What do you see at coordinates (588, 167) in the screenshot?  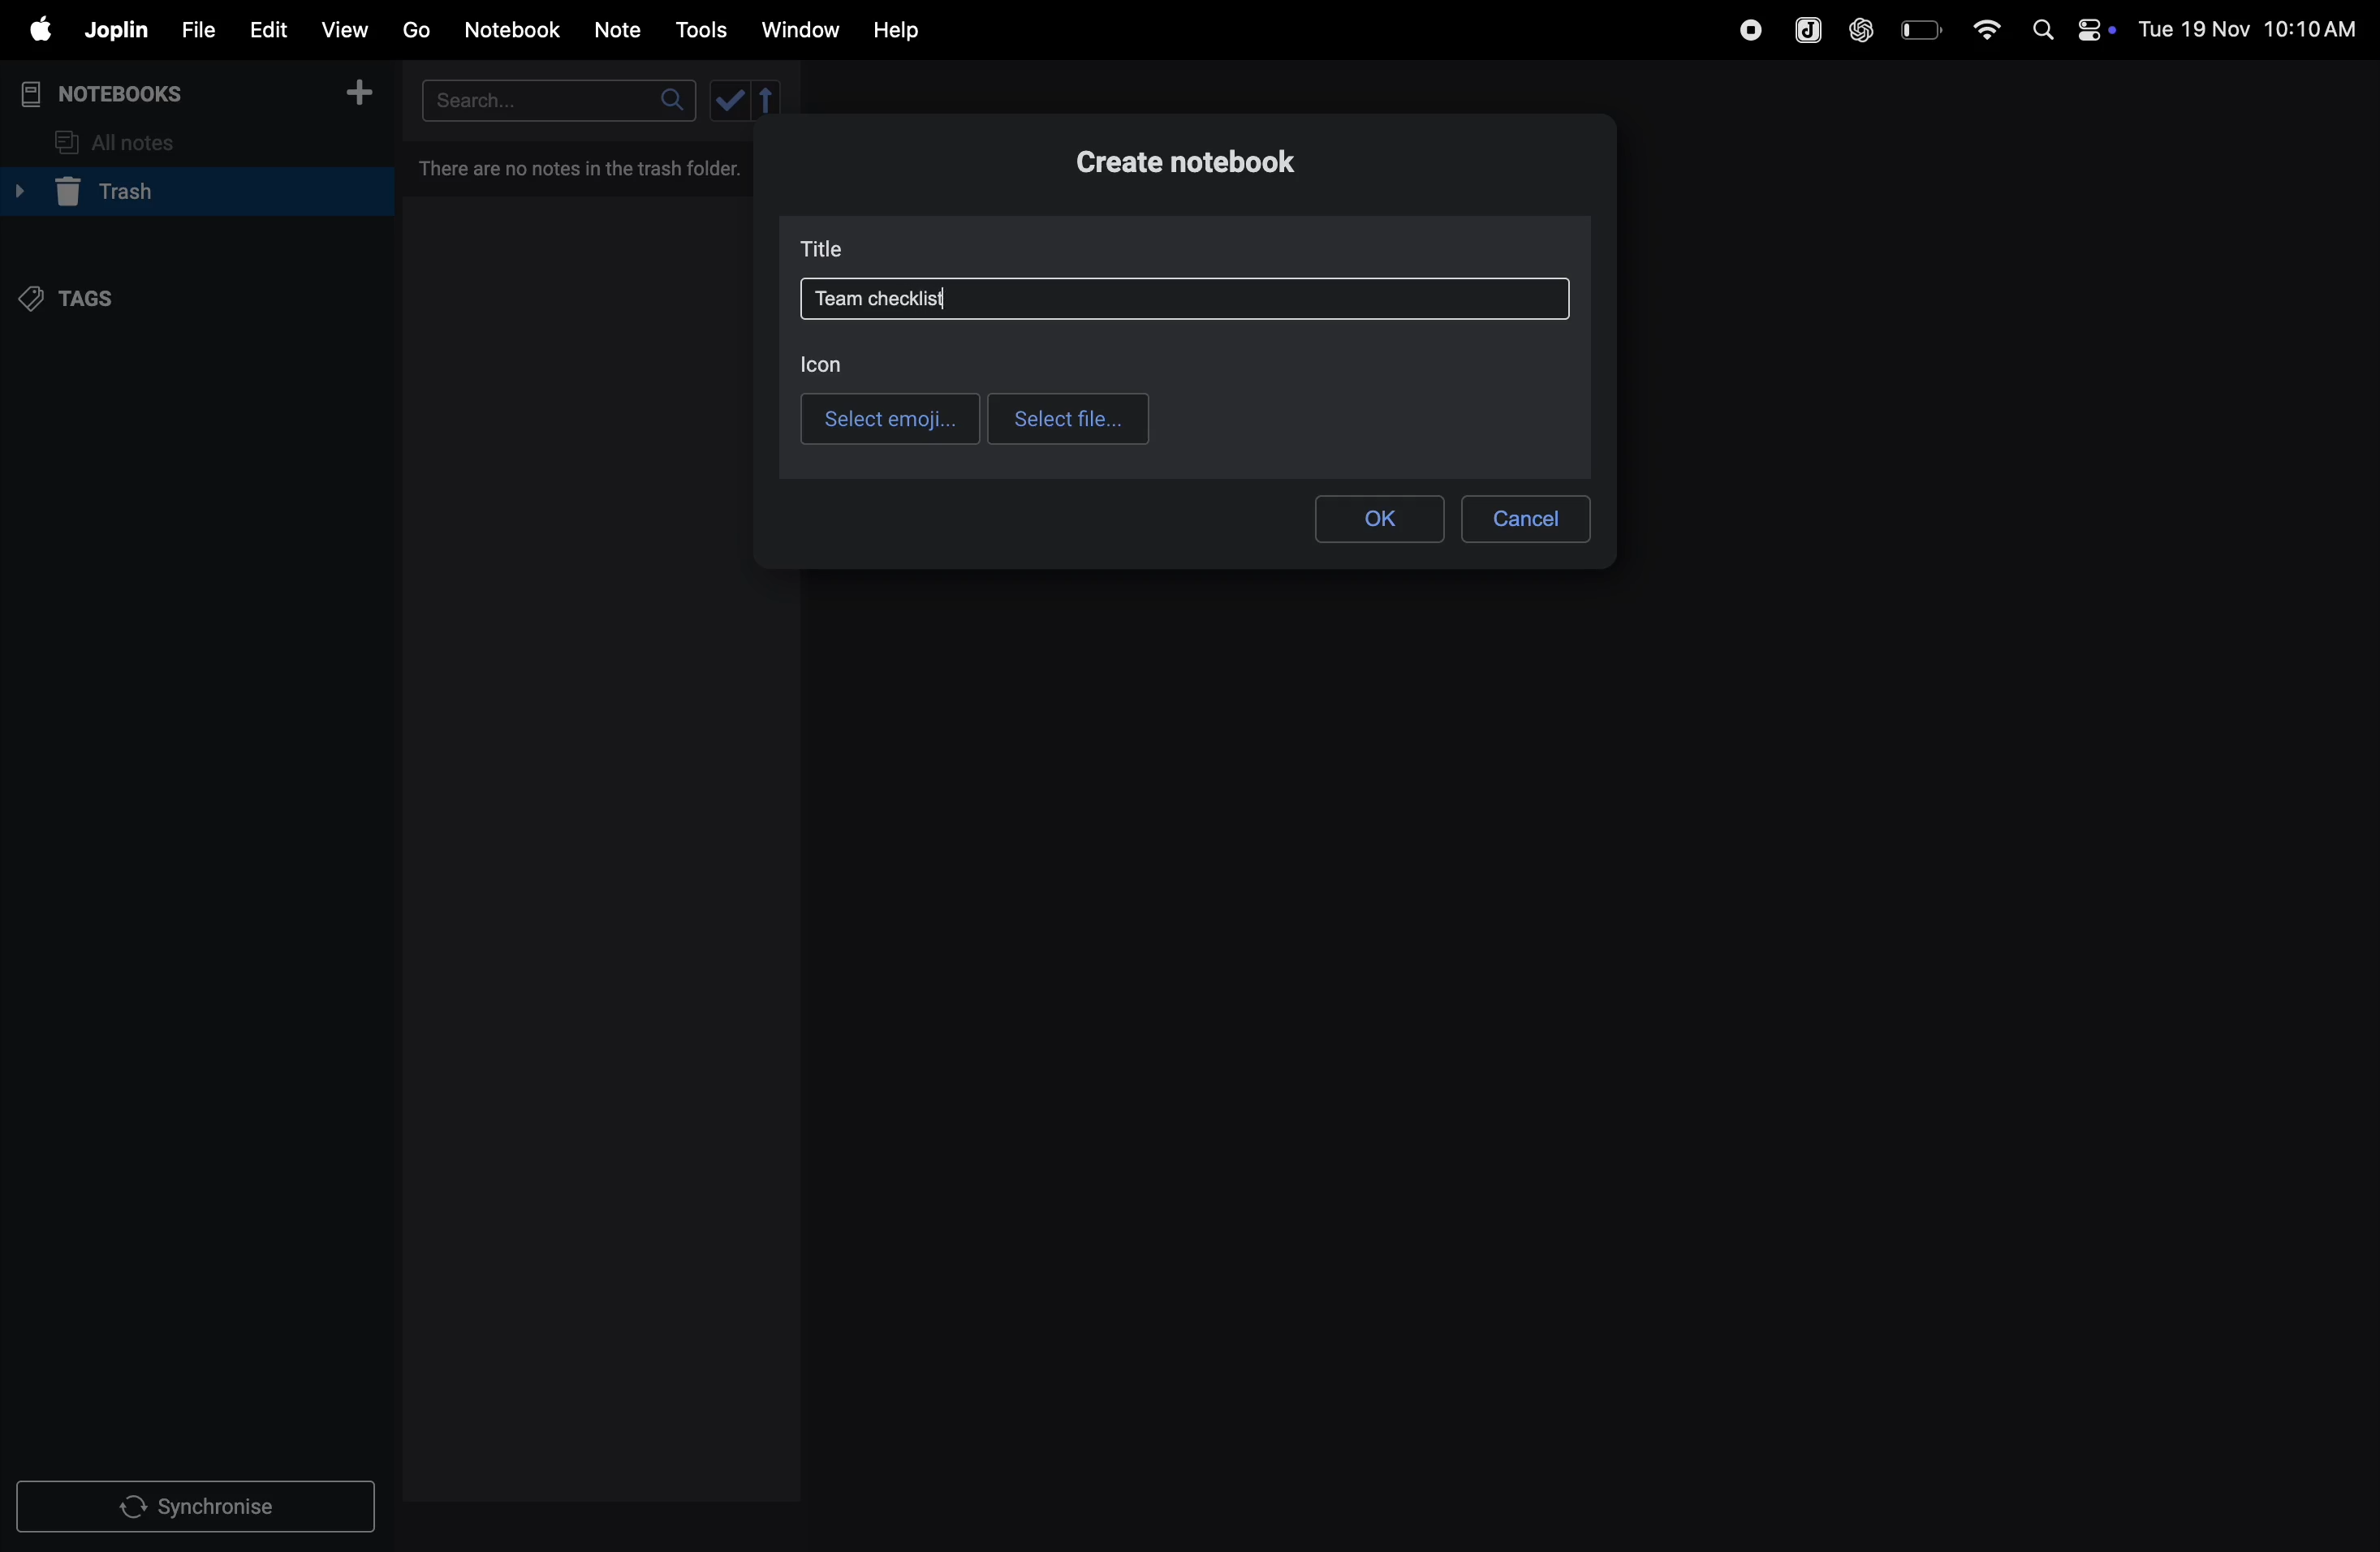 I see `there is no notes in trash folder` at bounding box center [588, 167].